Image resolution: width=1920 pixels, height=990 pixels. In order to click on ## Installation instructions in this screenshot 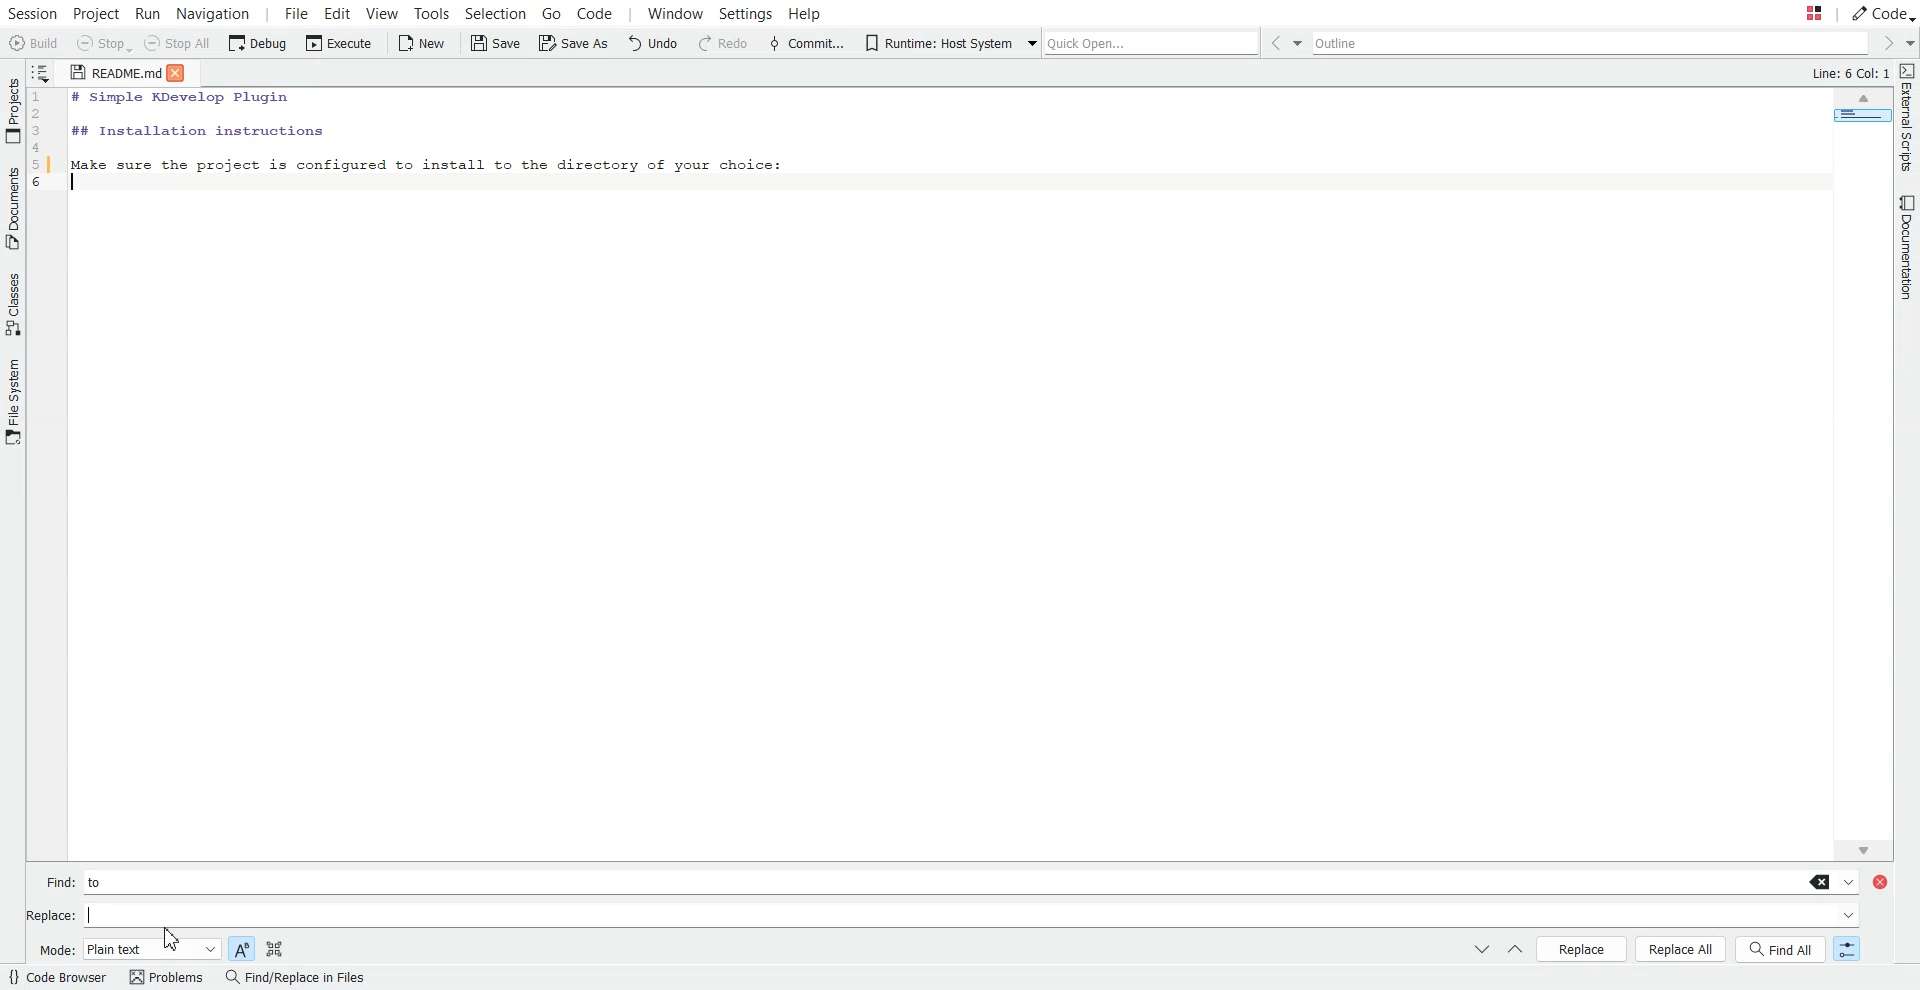, I will do `click(196, 130)`.